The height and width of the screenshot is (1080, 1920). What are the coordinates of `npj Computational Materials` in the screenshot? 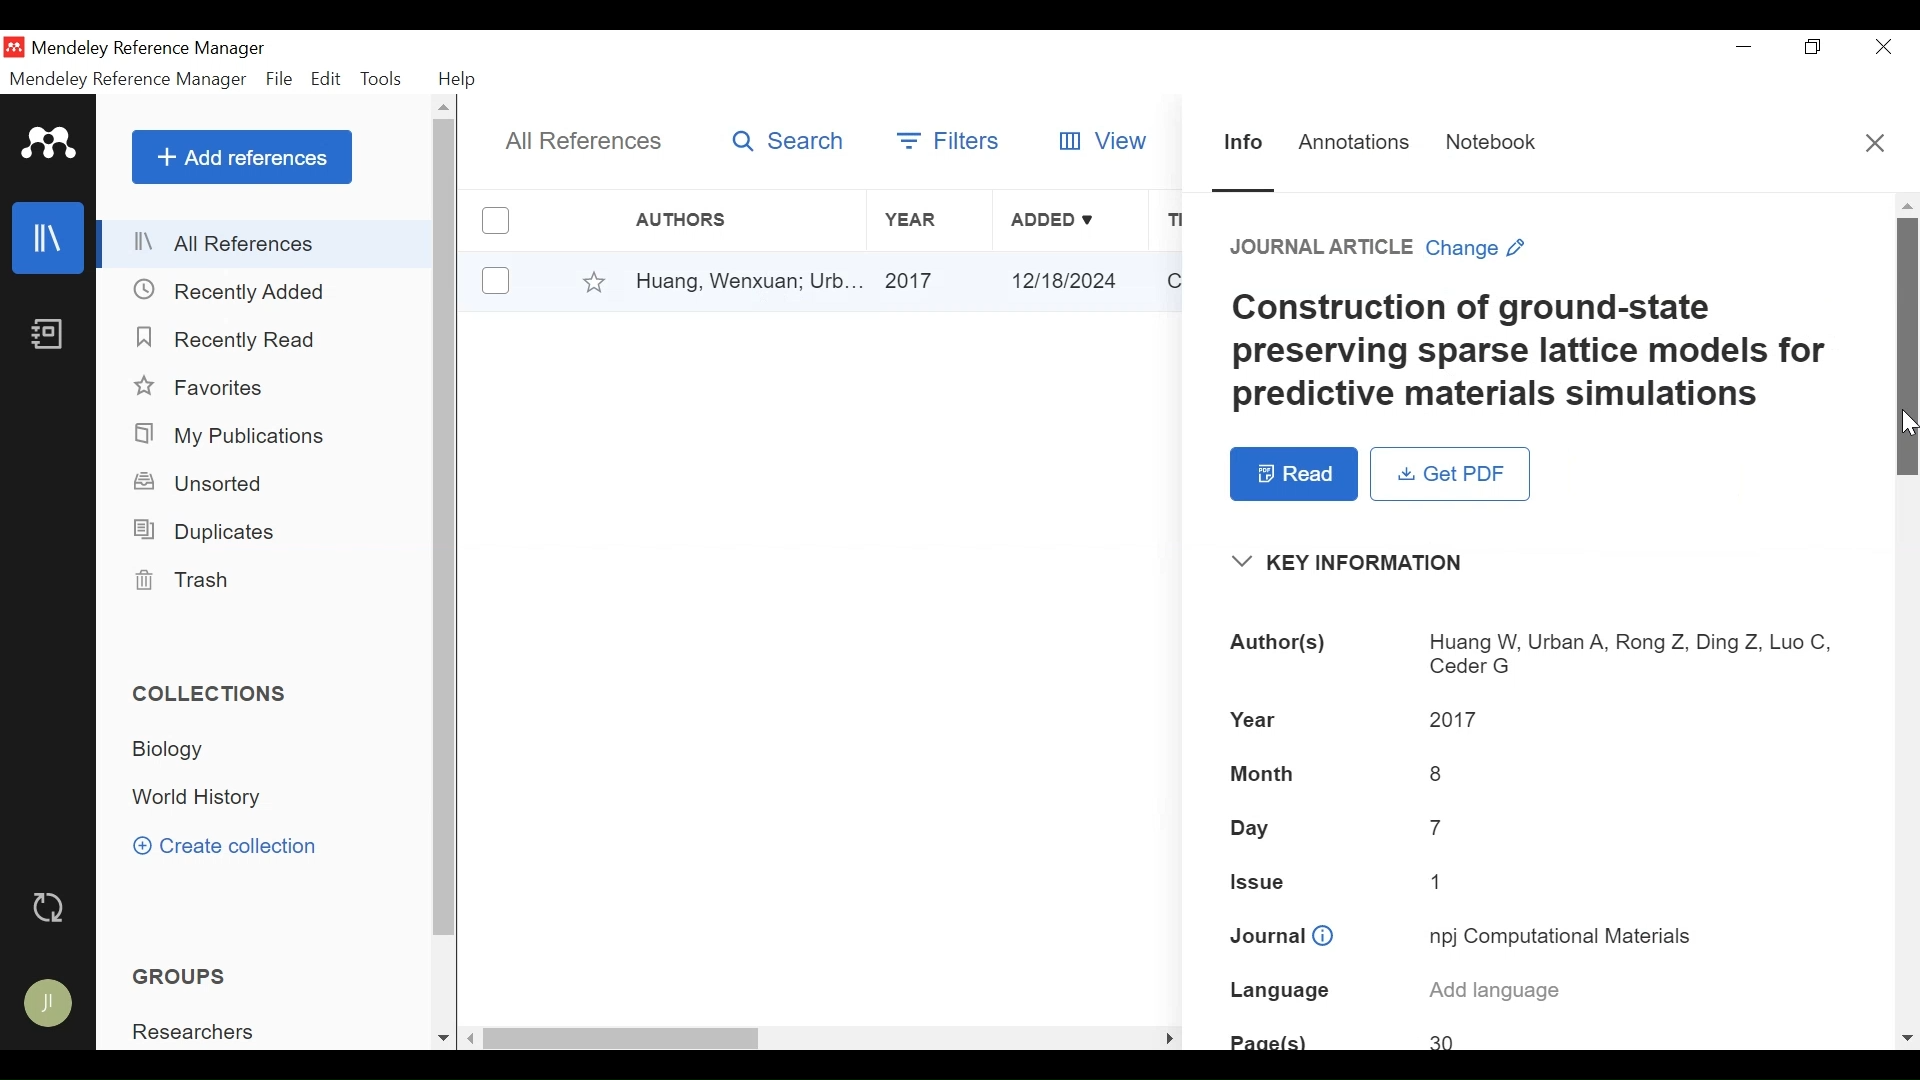 It's located at (1568, 939).